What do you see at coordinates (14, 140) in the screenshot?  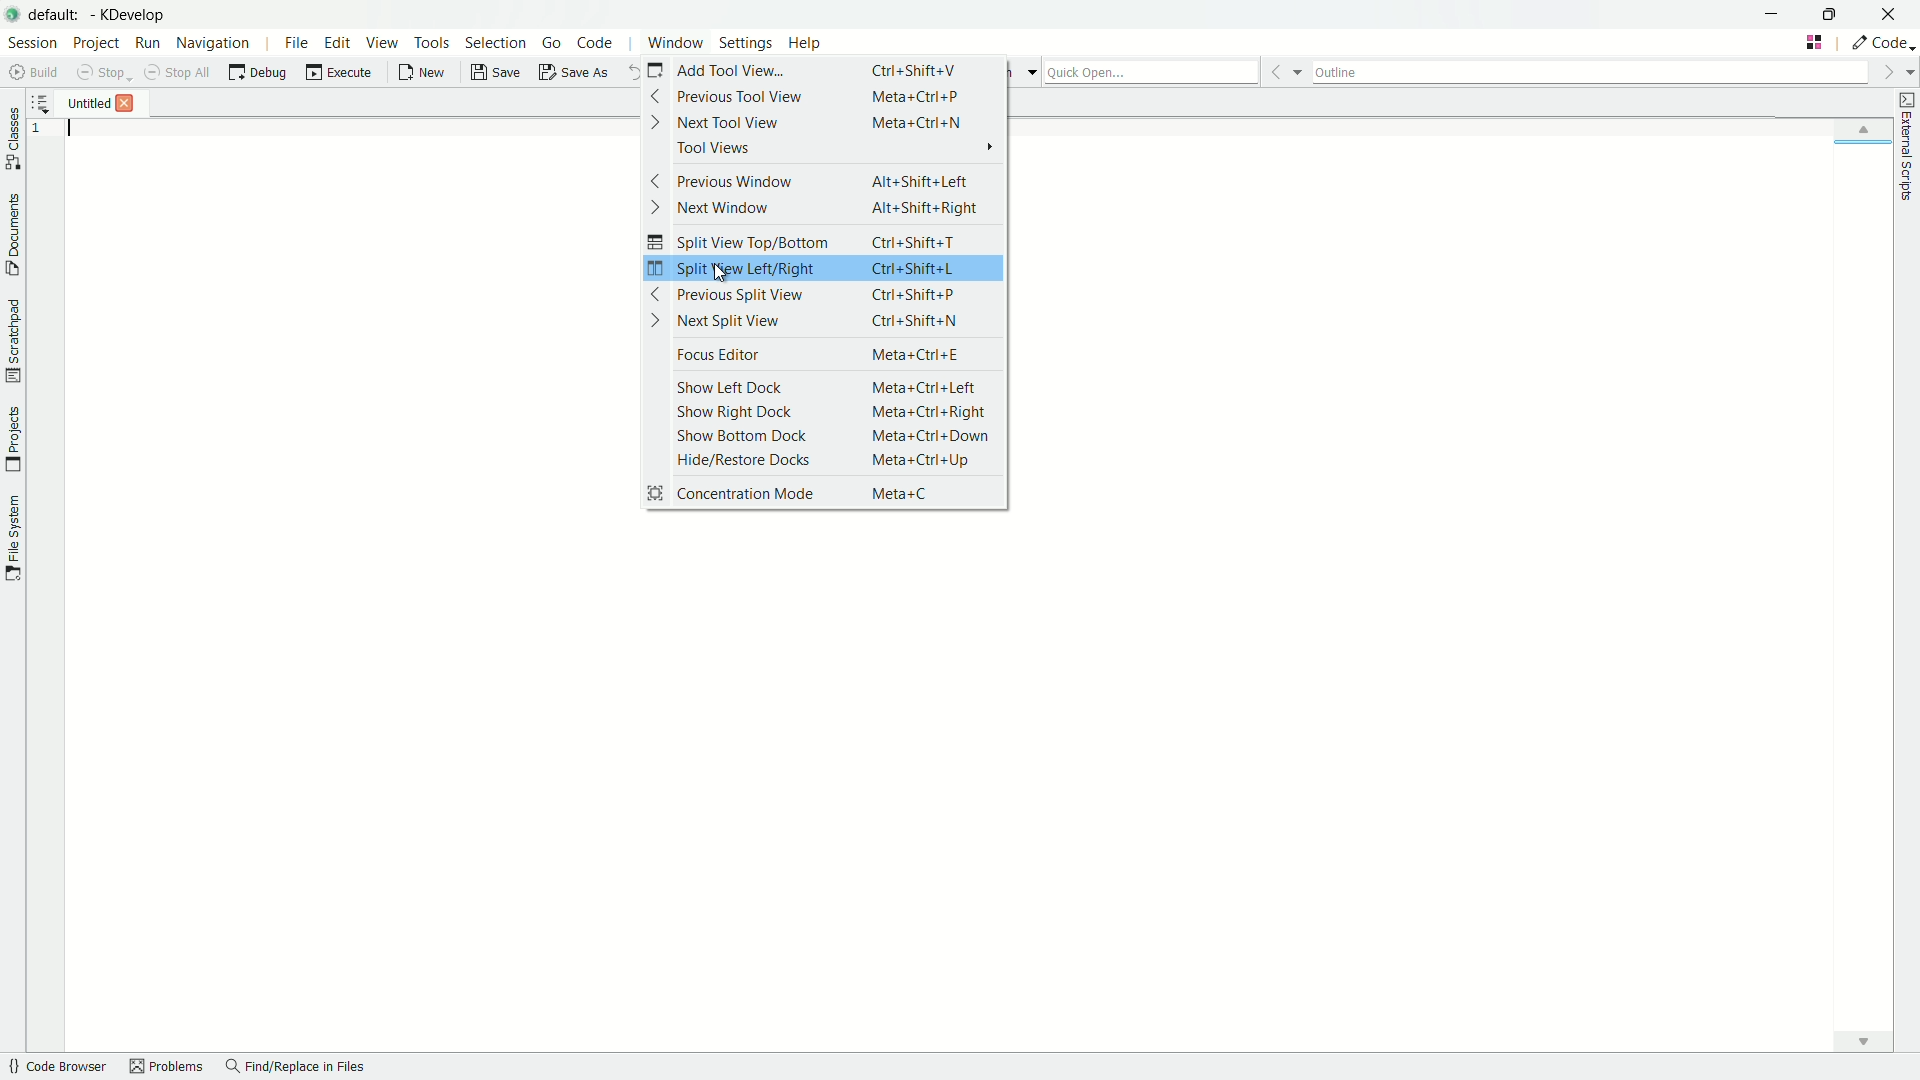 I see `toggle classes` at bounding box center [14, 140].